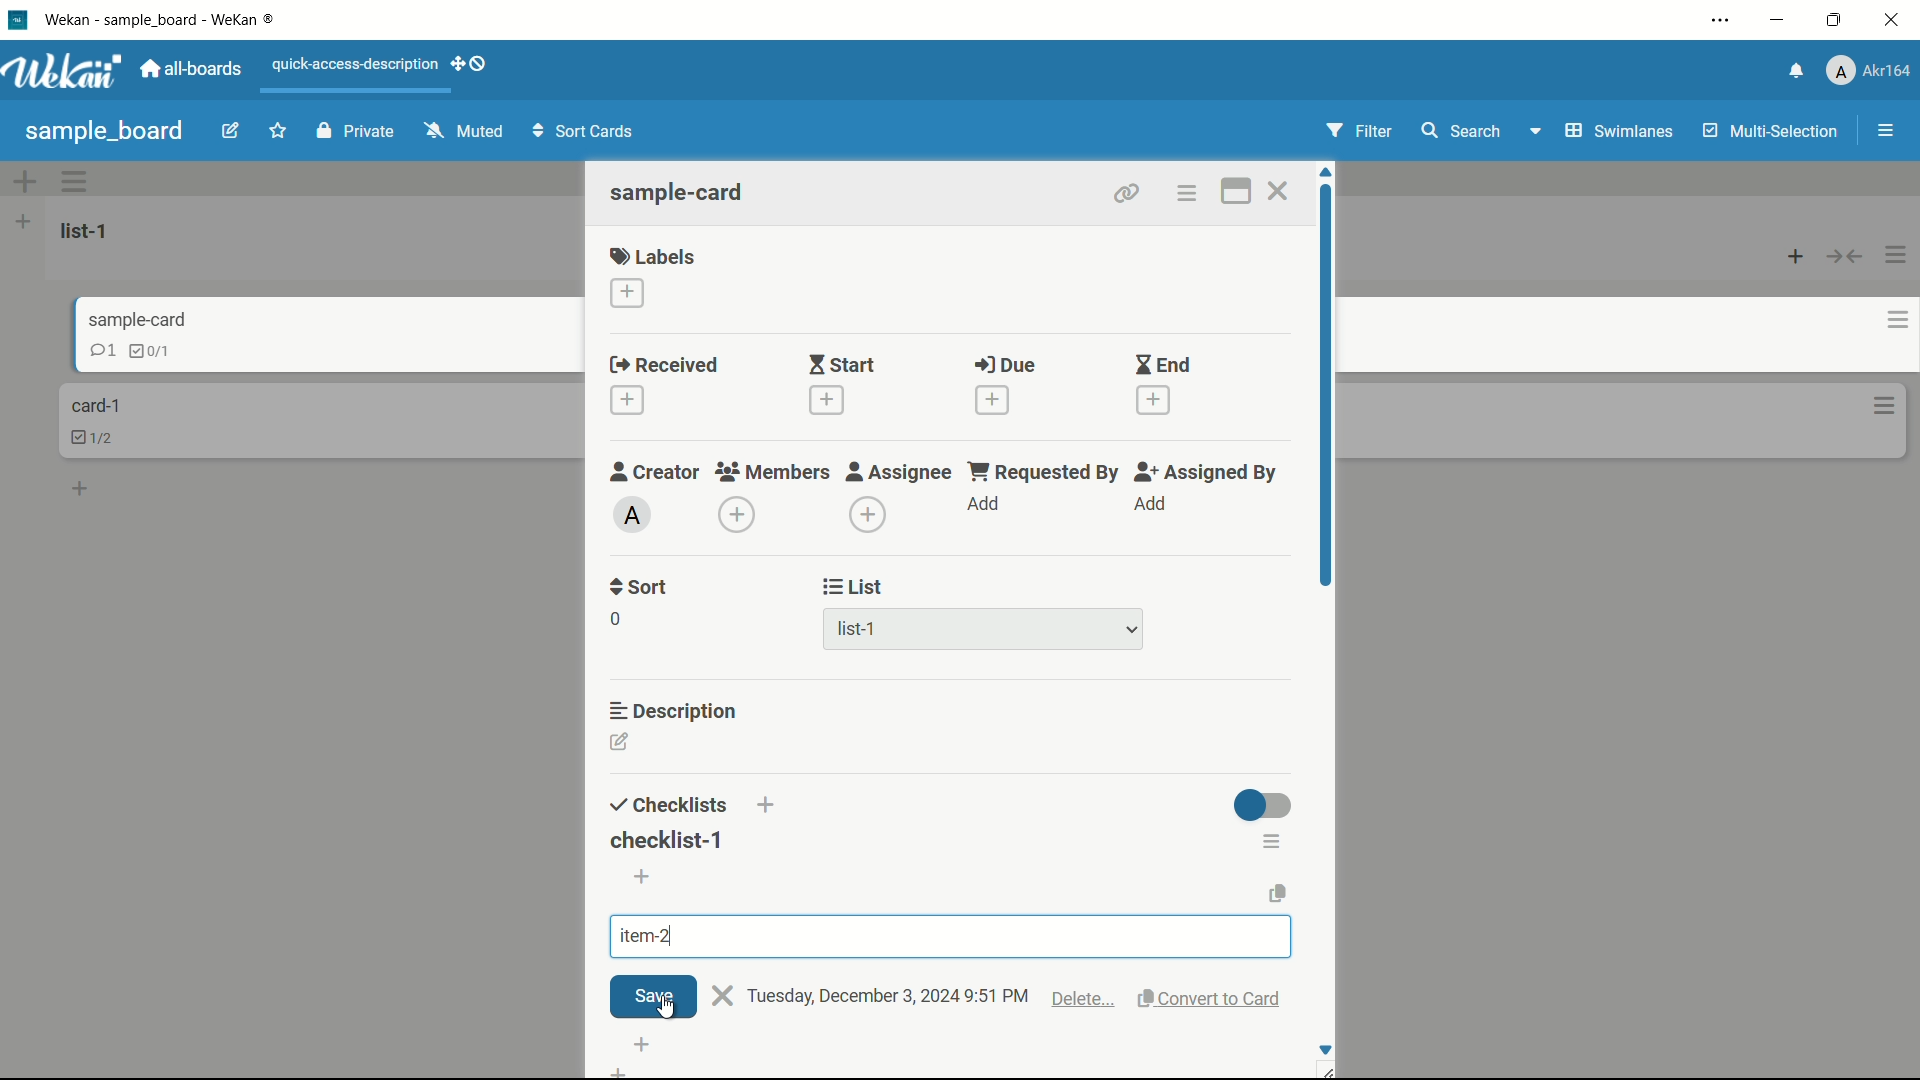 This screenshot has height=1080, width=1920. What do you see at coordinates (1274, 841) in the screenshot?
I see `checklist actions` at bounding box center [1274, 841].